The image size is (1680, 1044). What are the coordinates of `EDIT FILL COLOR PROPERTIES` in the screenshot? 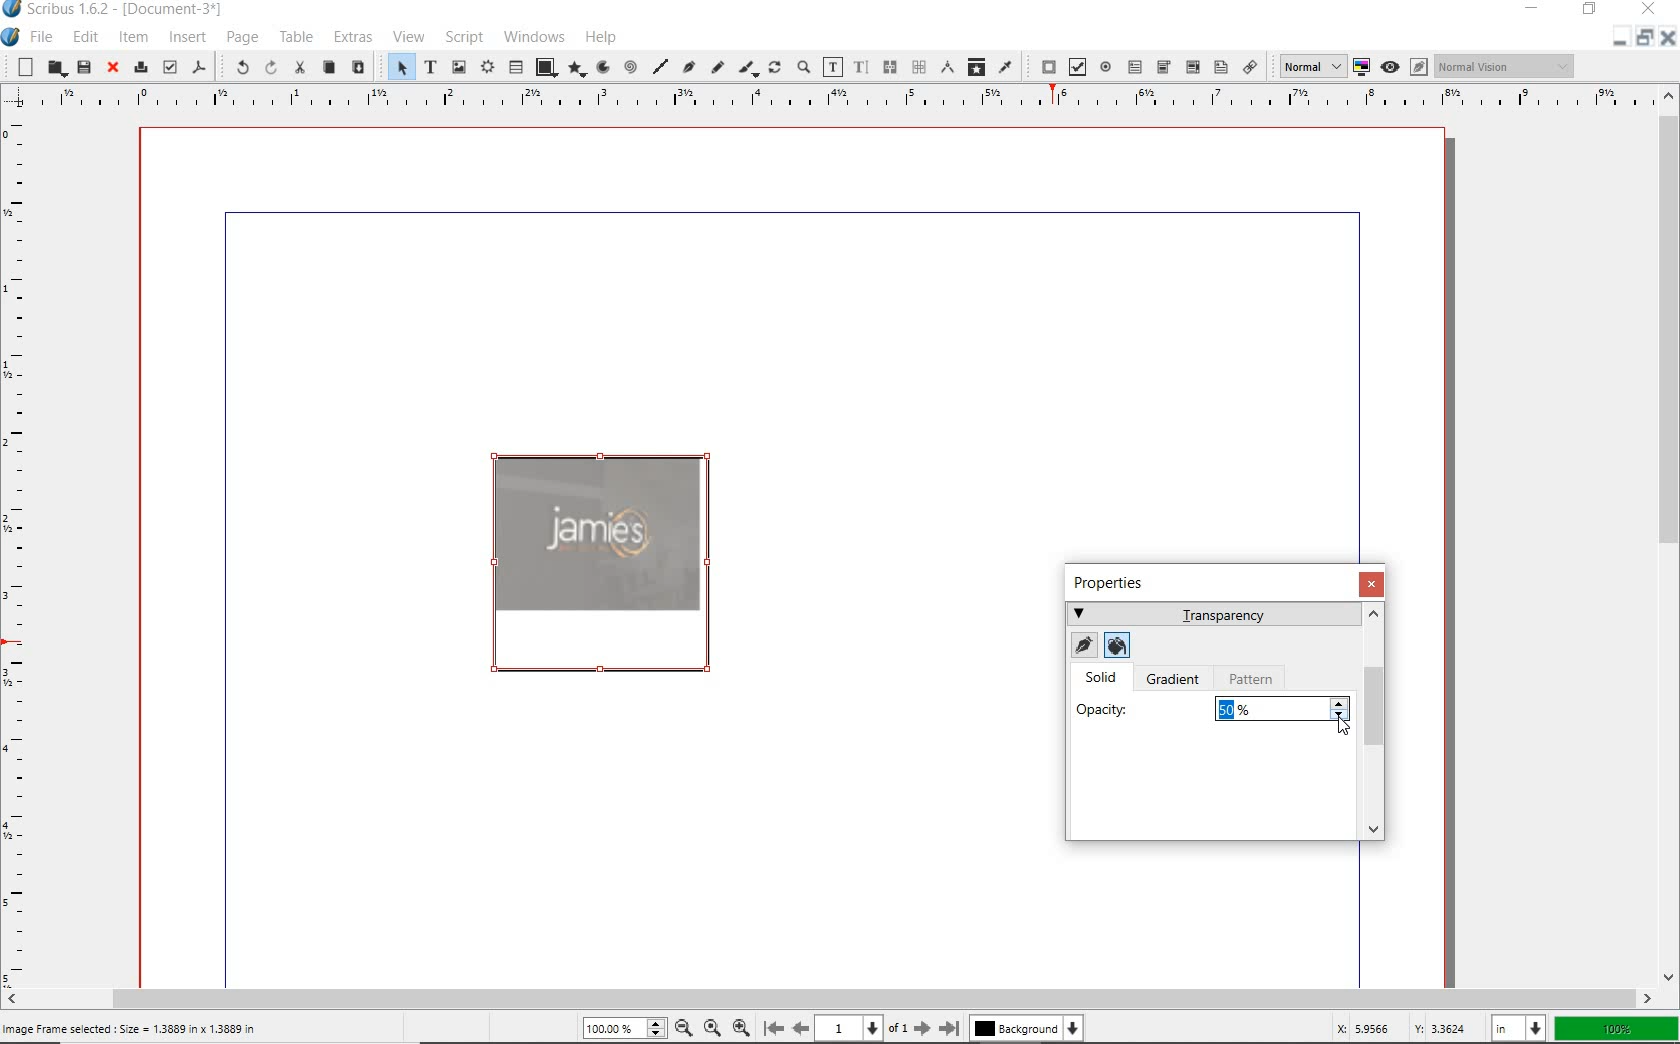 It's located at (1116, 644).